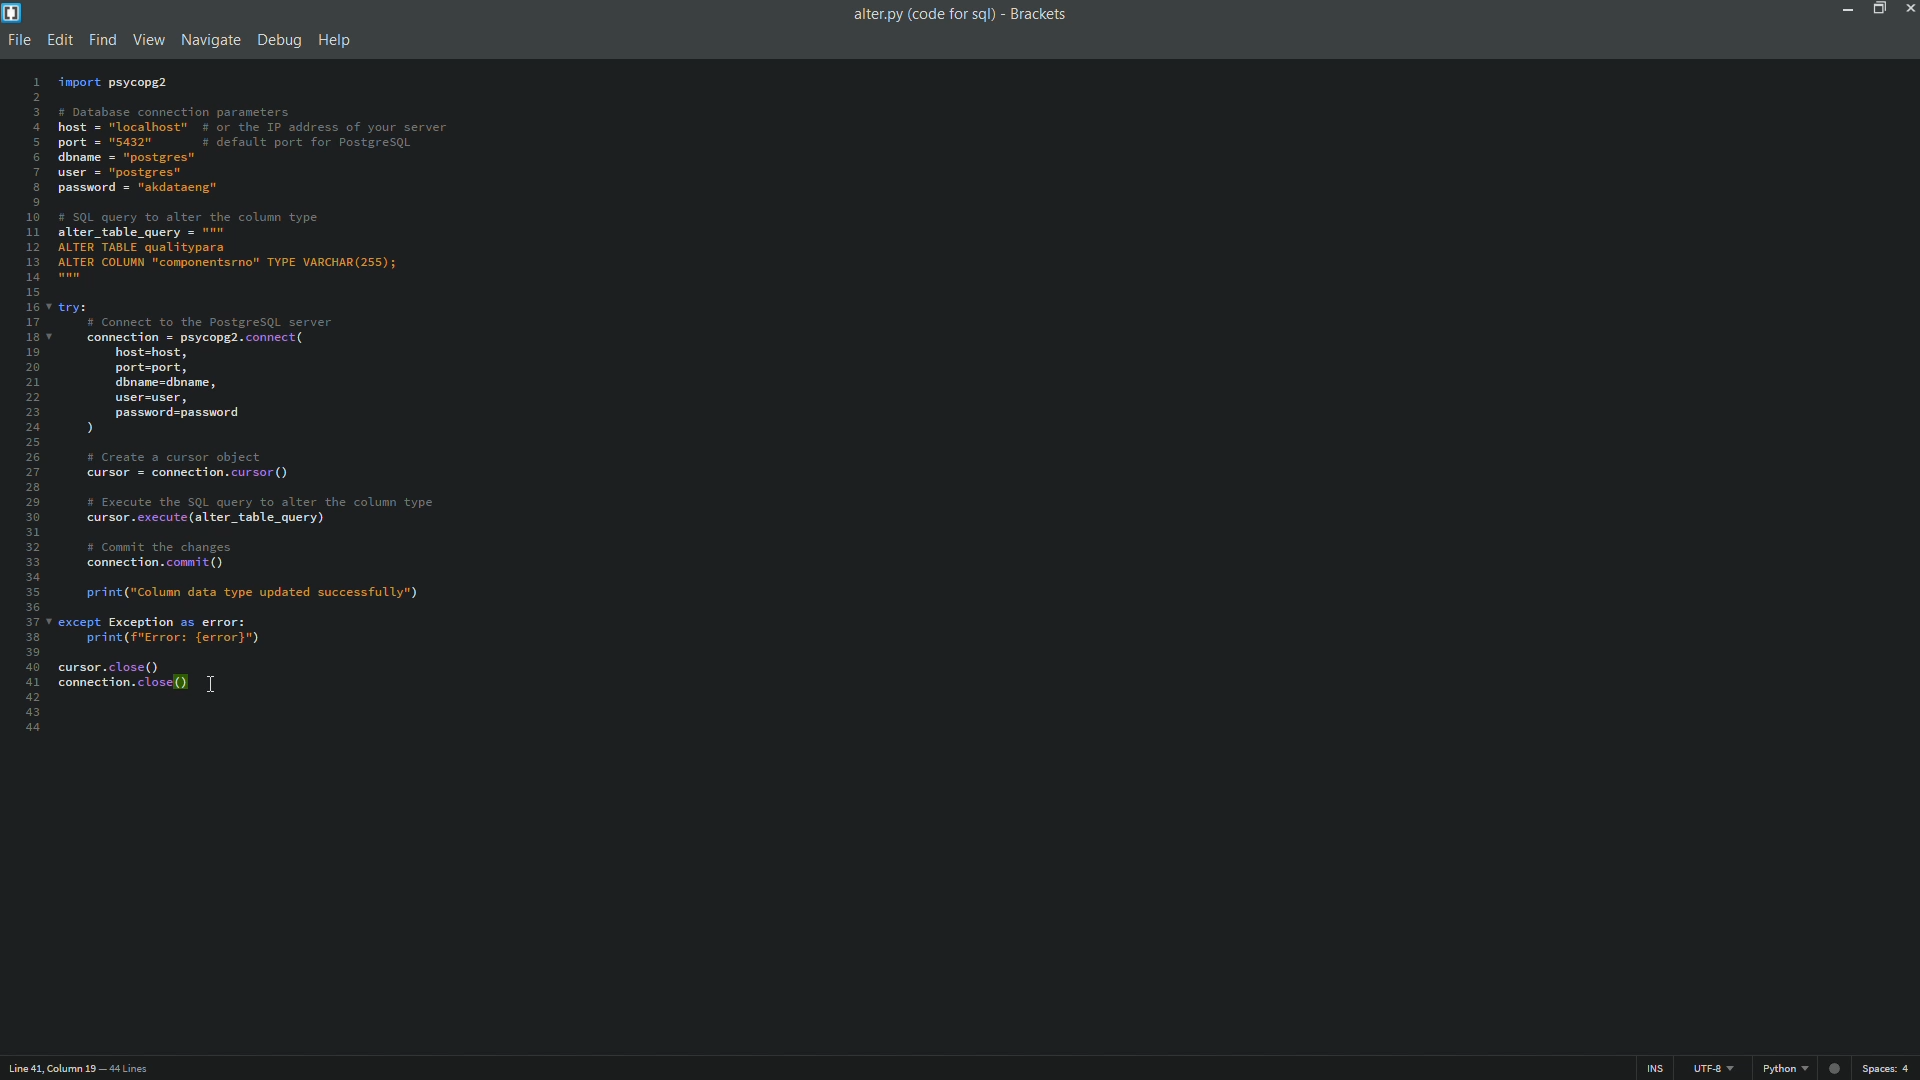  I want to click on line numbers, so click(29, 403).